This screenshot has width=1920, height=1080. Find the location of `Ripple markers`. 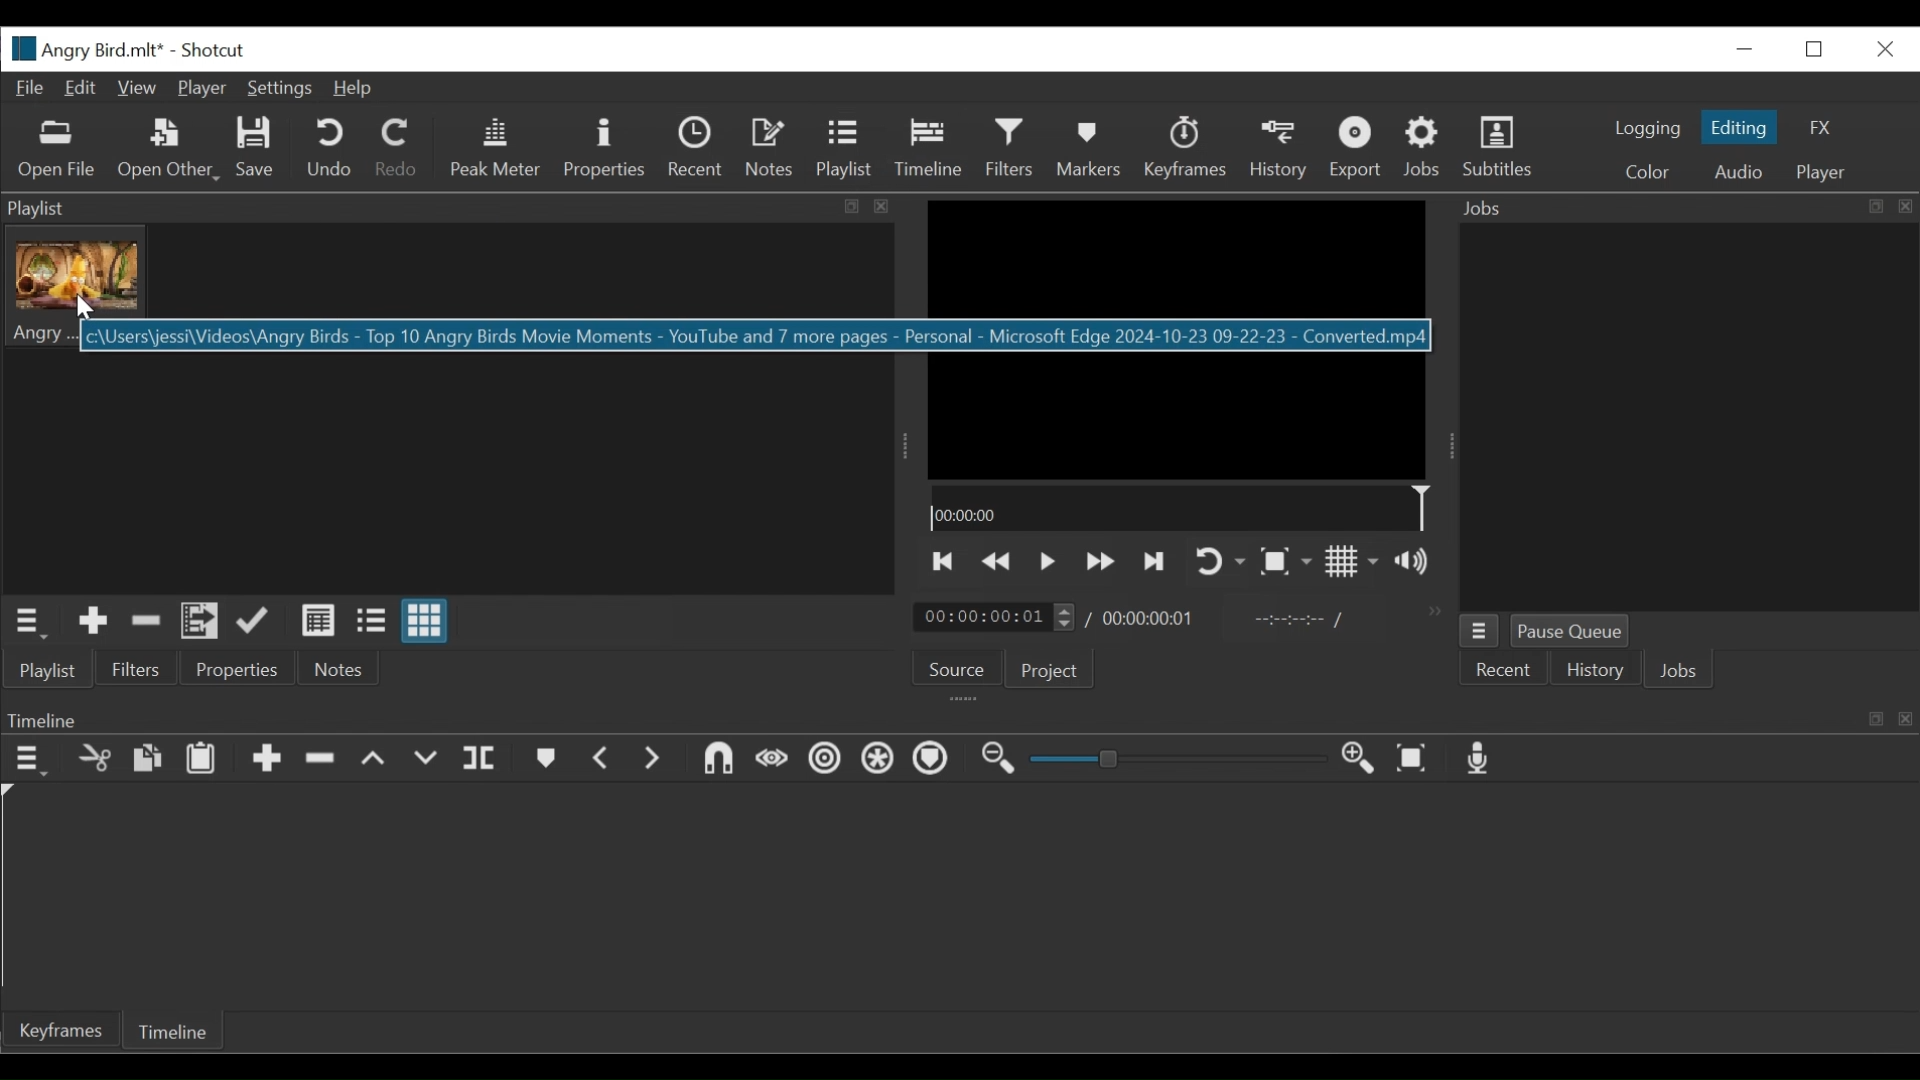

Ripple markers is located at coordinates (935, 759).